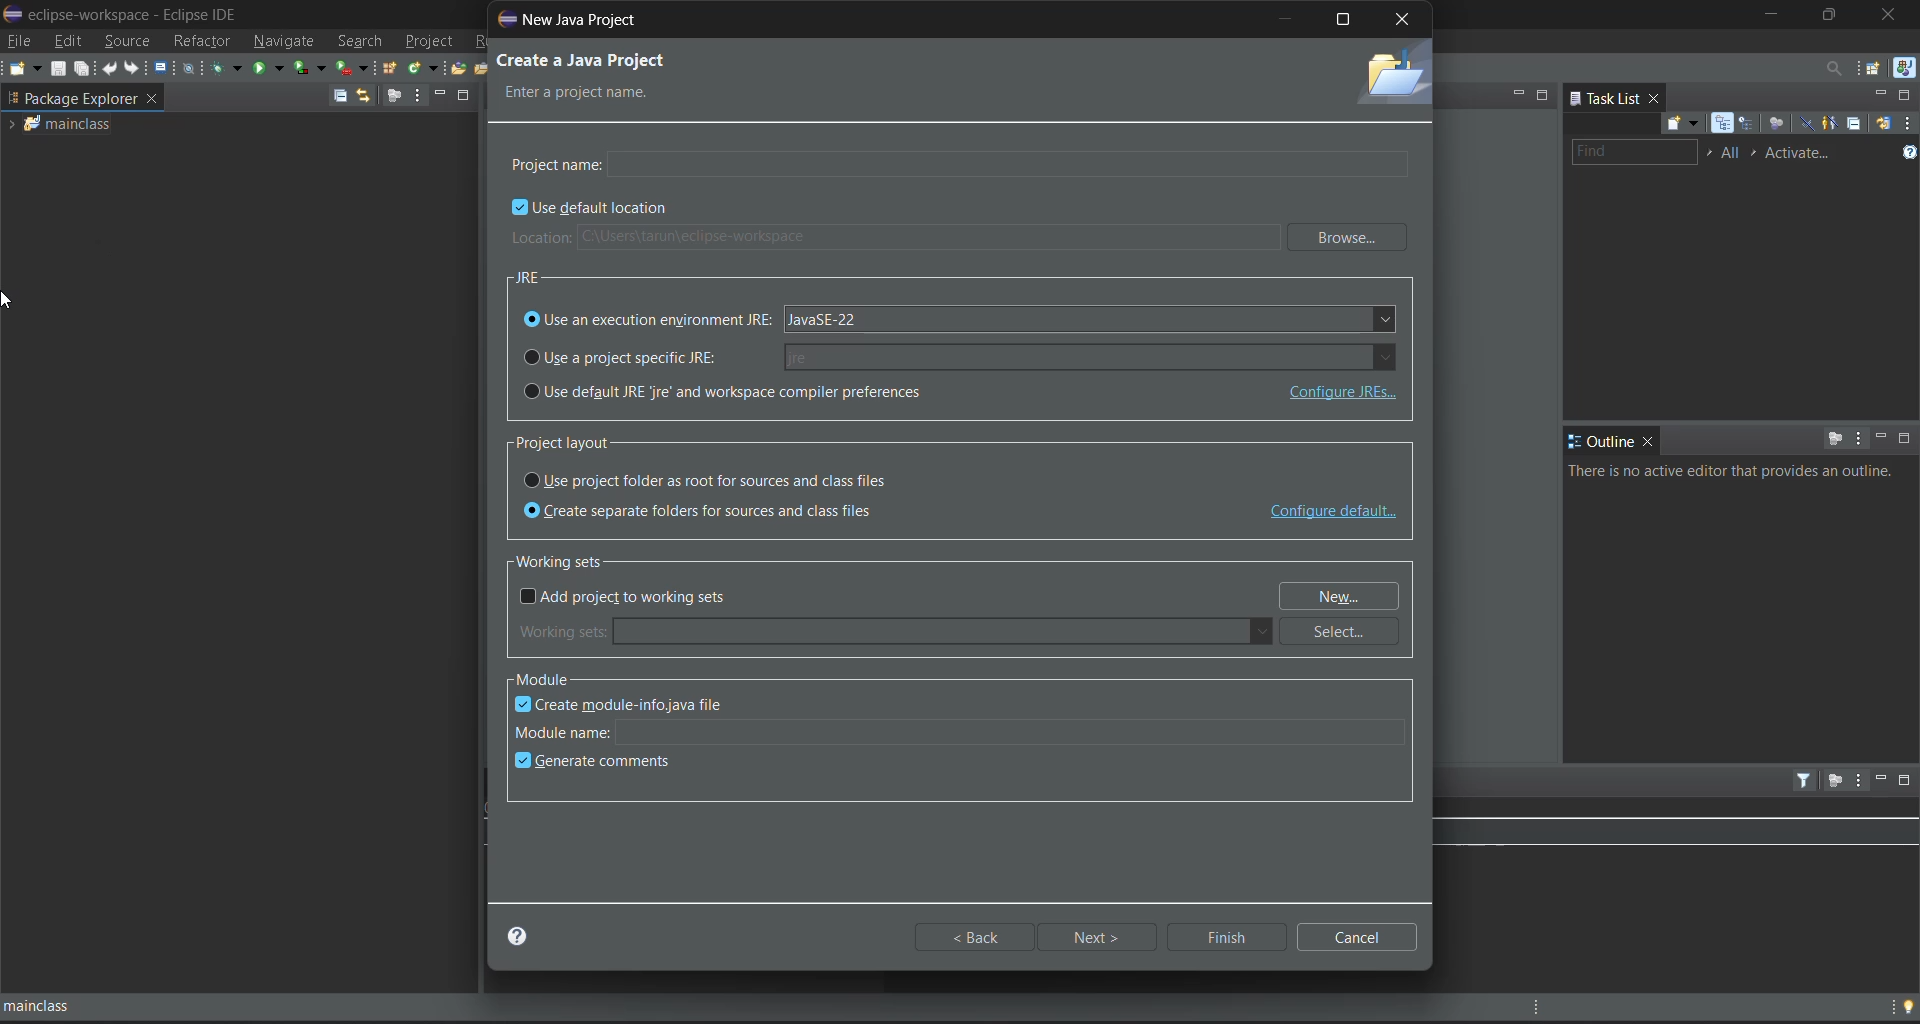  What do you see at coordinates (1345, 596) in the screenshot?
I see `new` at bounding box center [1345, 596].